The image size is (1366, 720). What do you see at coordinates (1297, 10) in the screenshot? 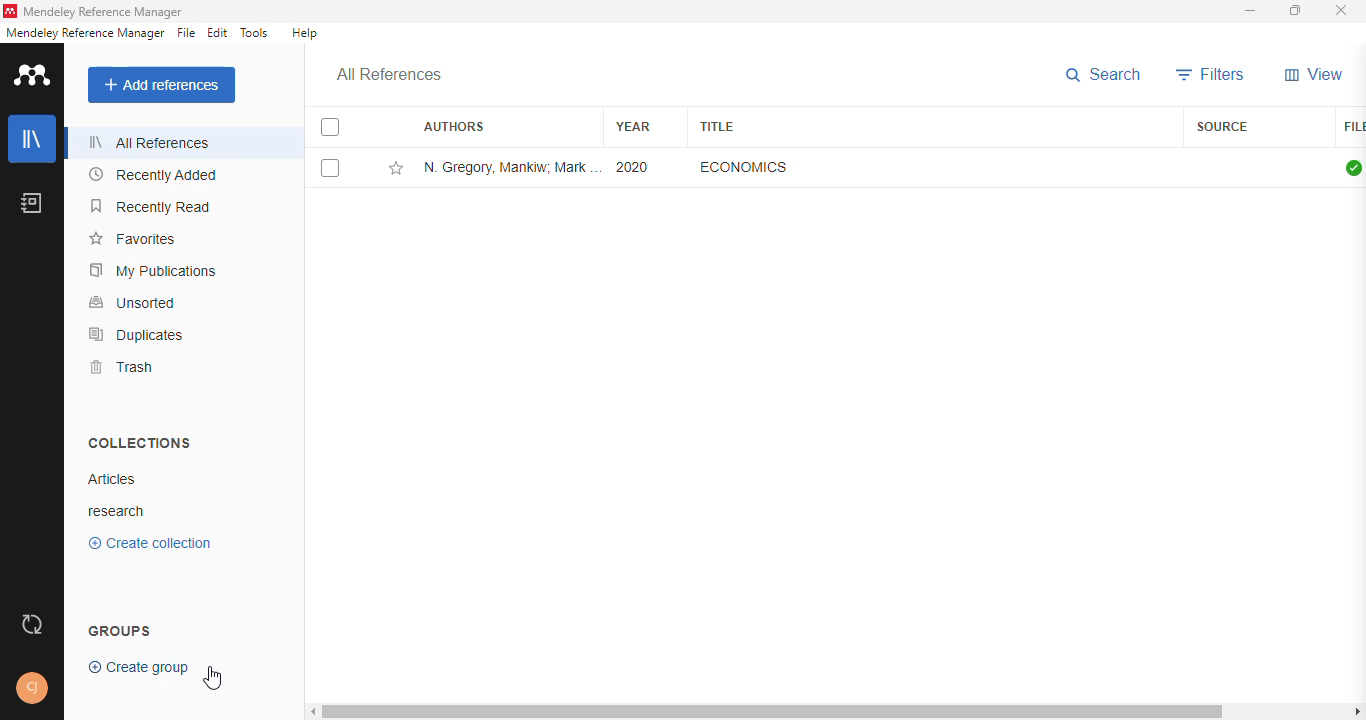
I see `maximize` at bounding box center [1297, 10].